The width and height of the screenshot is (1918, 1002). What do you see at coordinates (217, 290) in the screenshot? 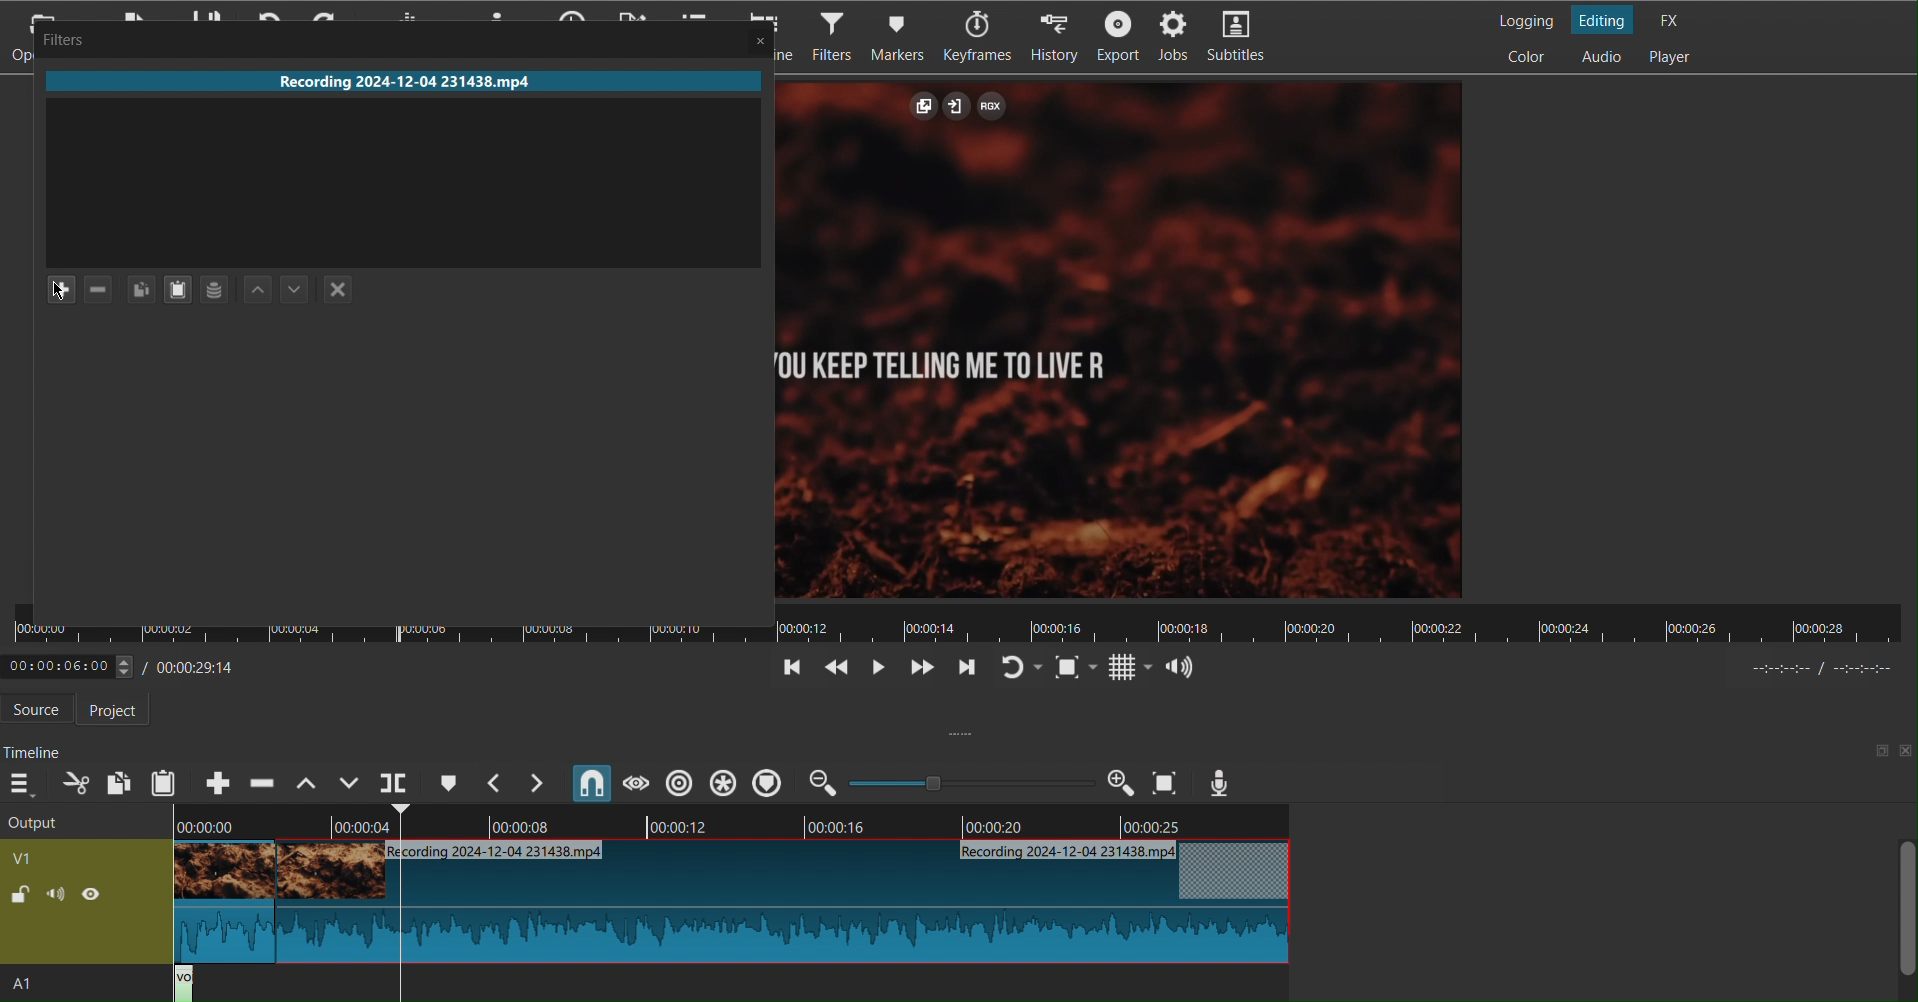
I see `Layer` at bounding box center [217, 290].